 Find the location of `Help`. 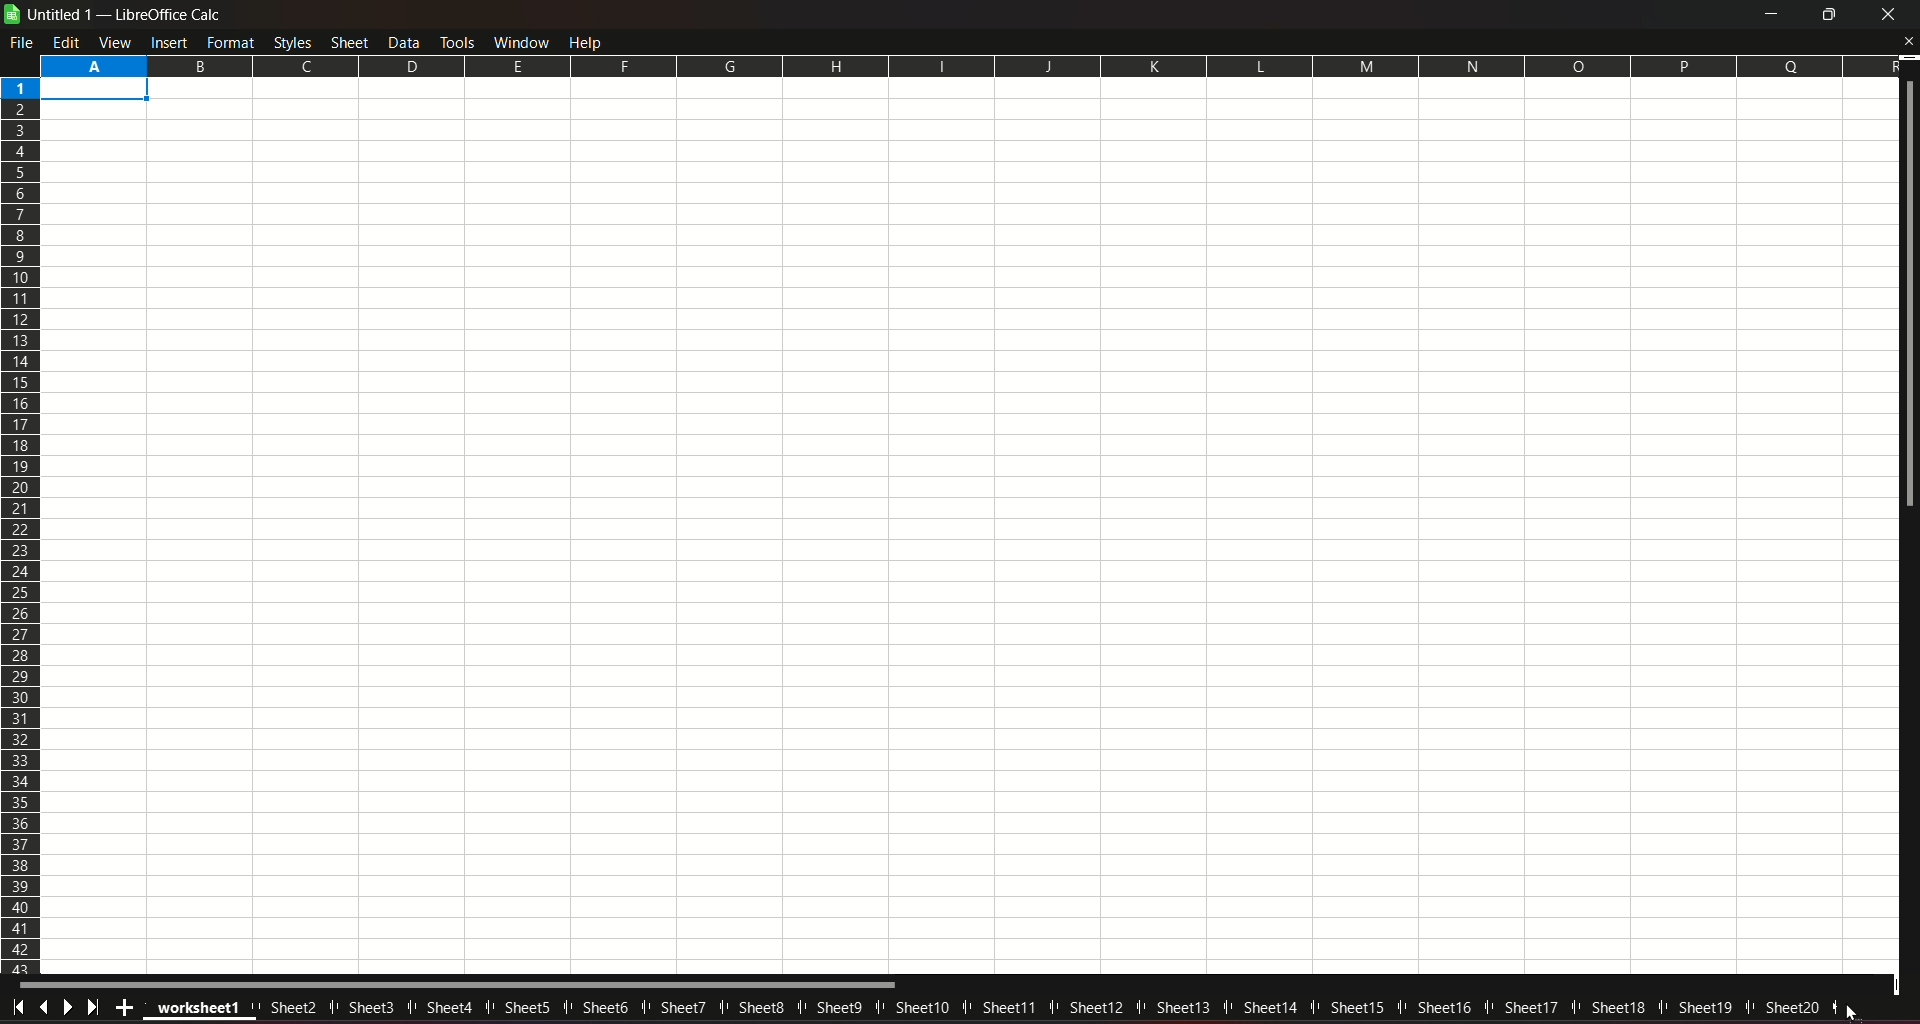

Help is located at coordinates (590, 41).